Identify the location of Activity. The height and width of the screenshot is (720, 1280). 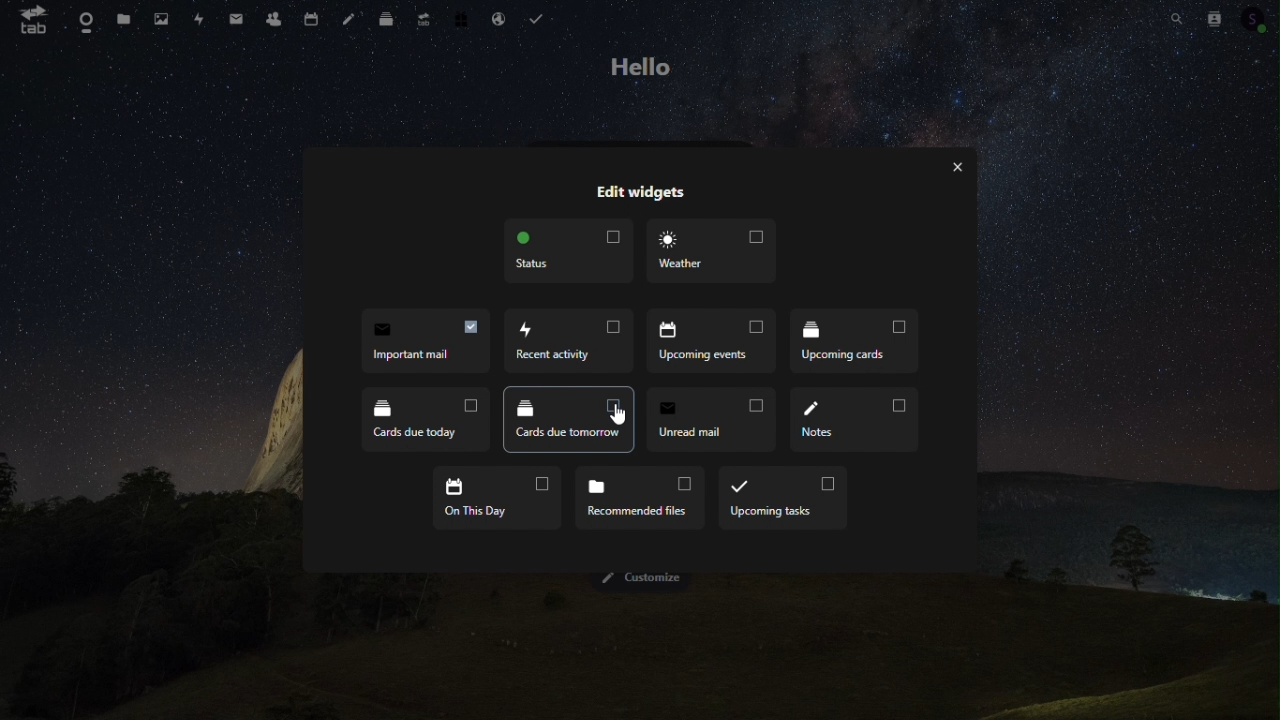
(199, 19).